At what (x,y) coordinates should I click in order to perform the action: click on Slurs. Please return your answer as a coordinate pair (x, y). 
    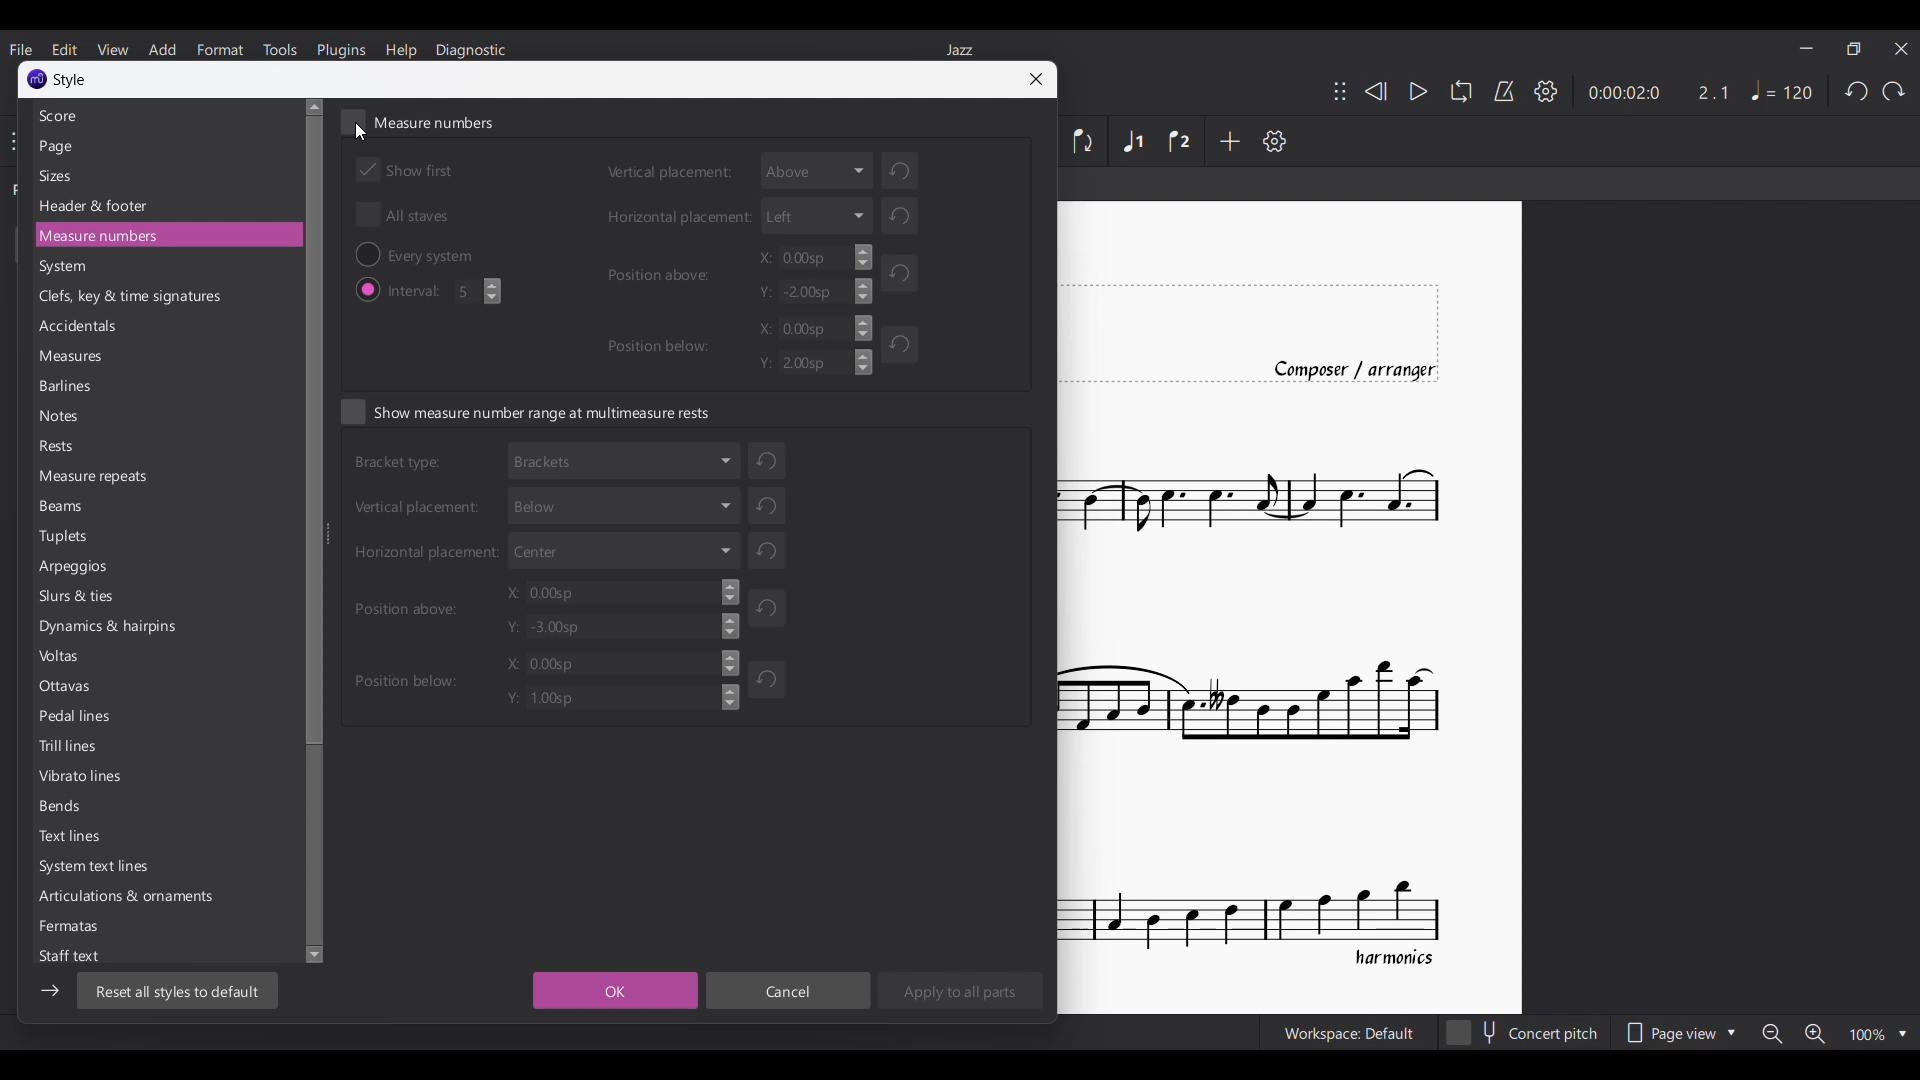
    Looking at the image, I should click on (78, 599).